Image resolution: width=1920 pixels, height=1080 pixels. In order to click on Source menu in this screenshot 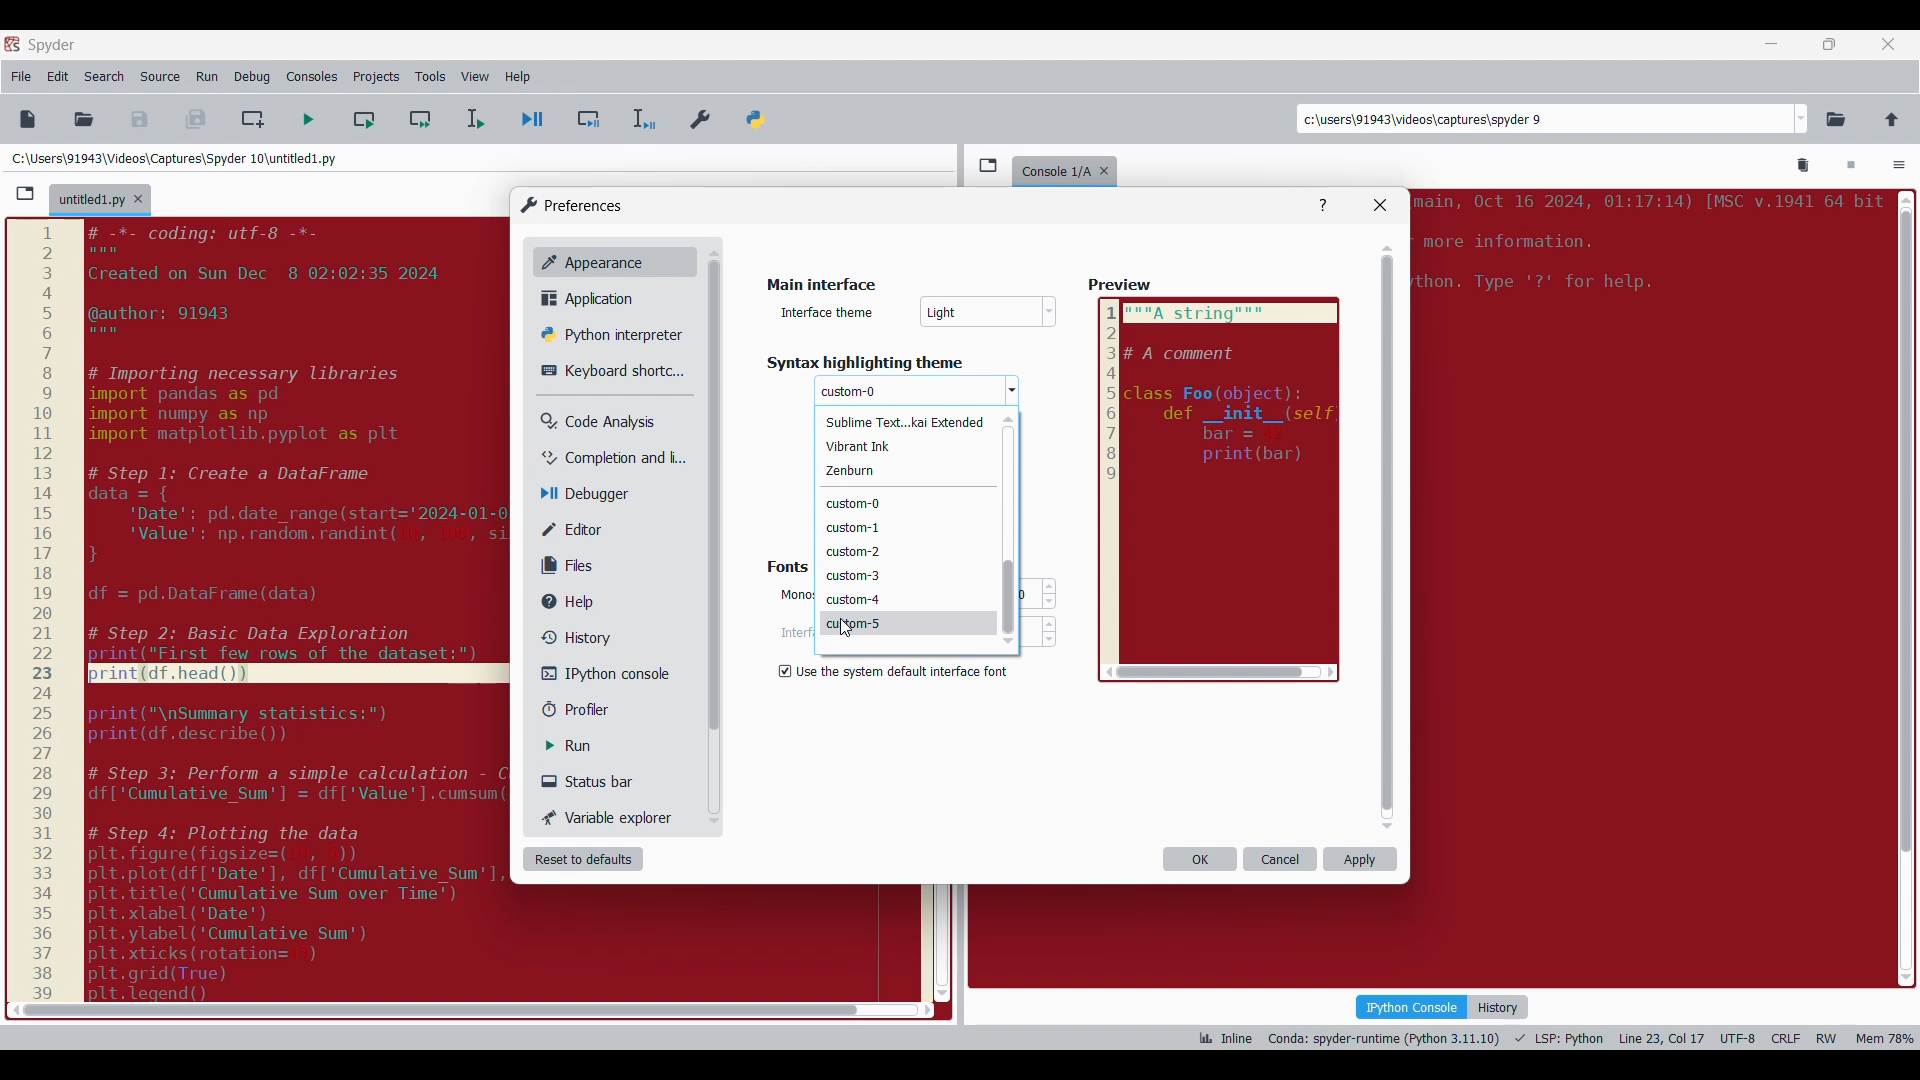, I will do `click(159, 77)`.